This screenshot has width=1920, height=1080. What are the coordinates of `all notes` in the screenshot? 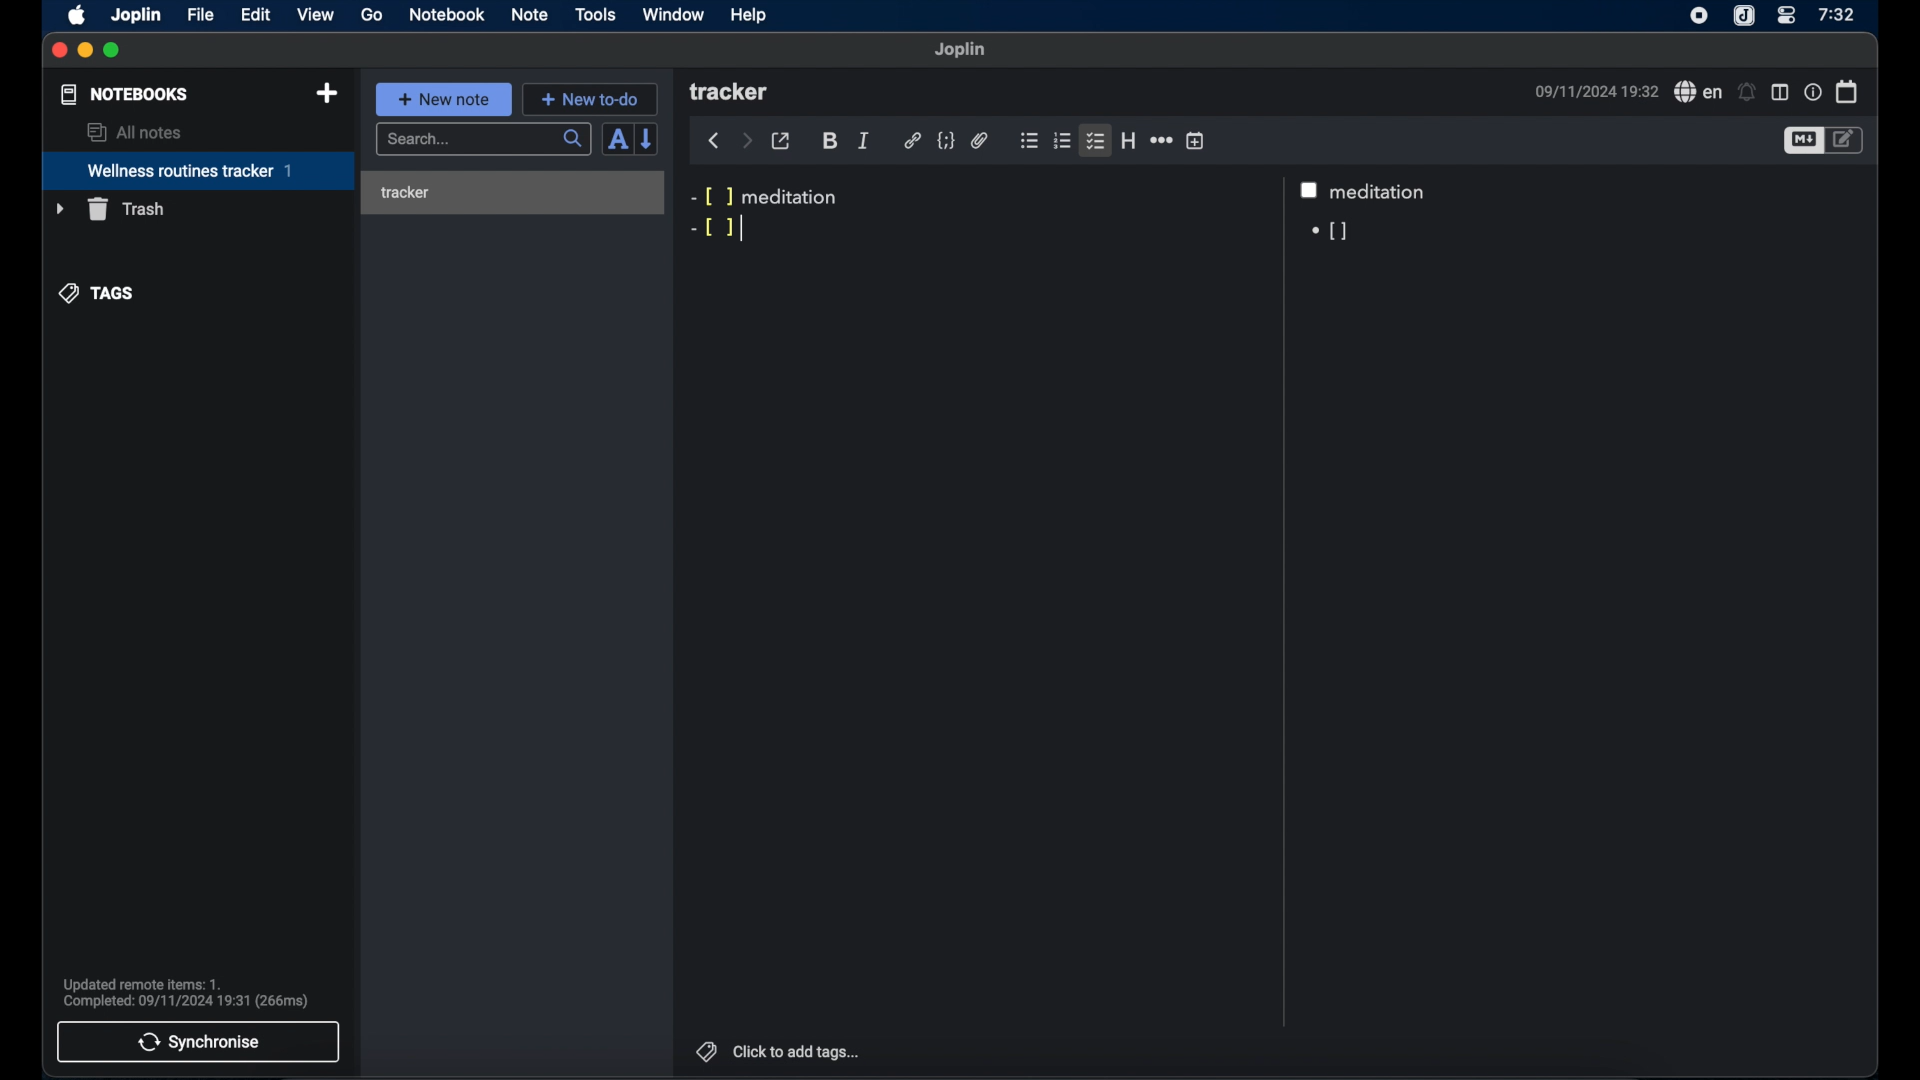 It's located at (133, 132).